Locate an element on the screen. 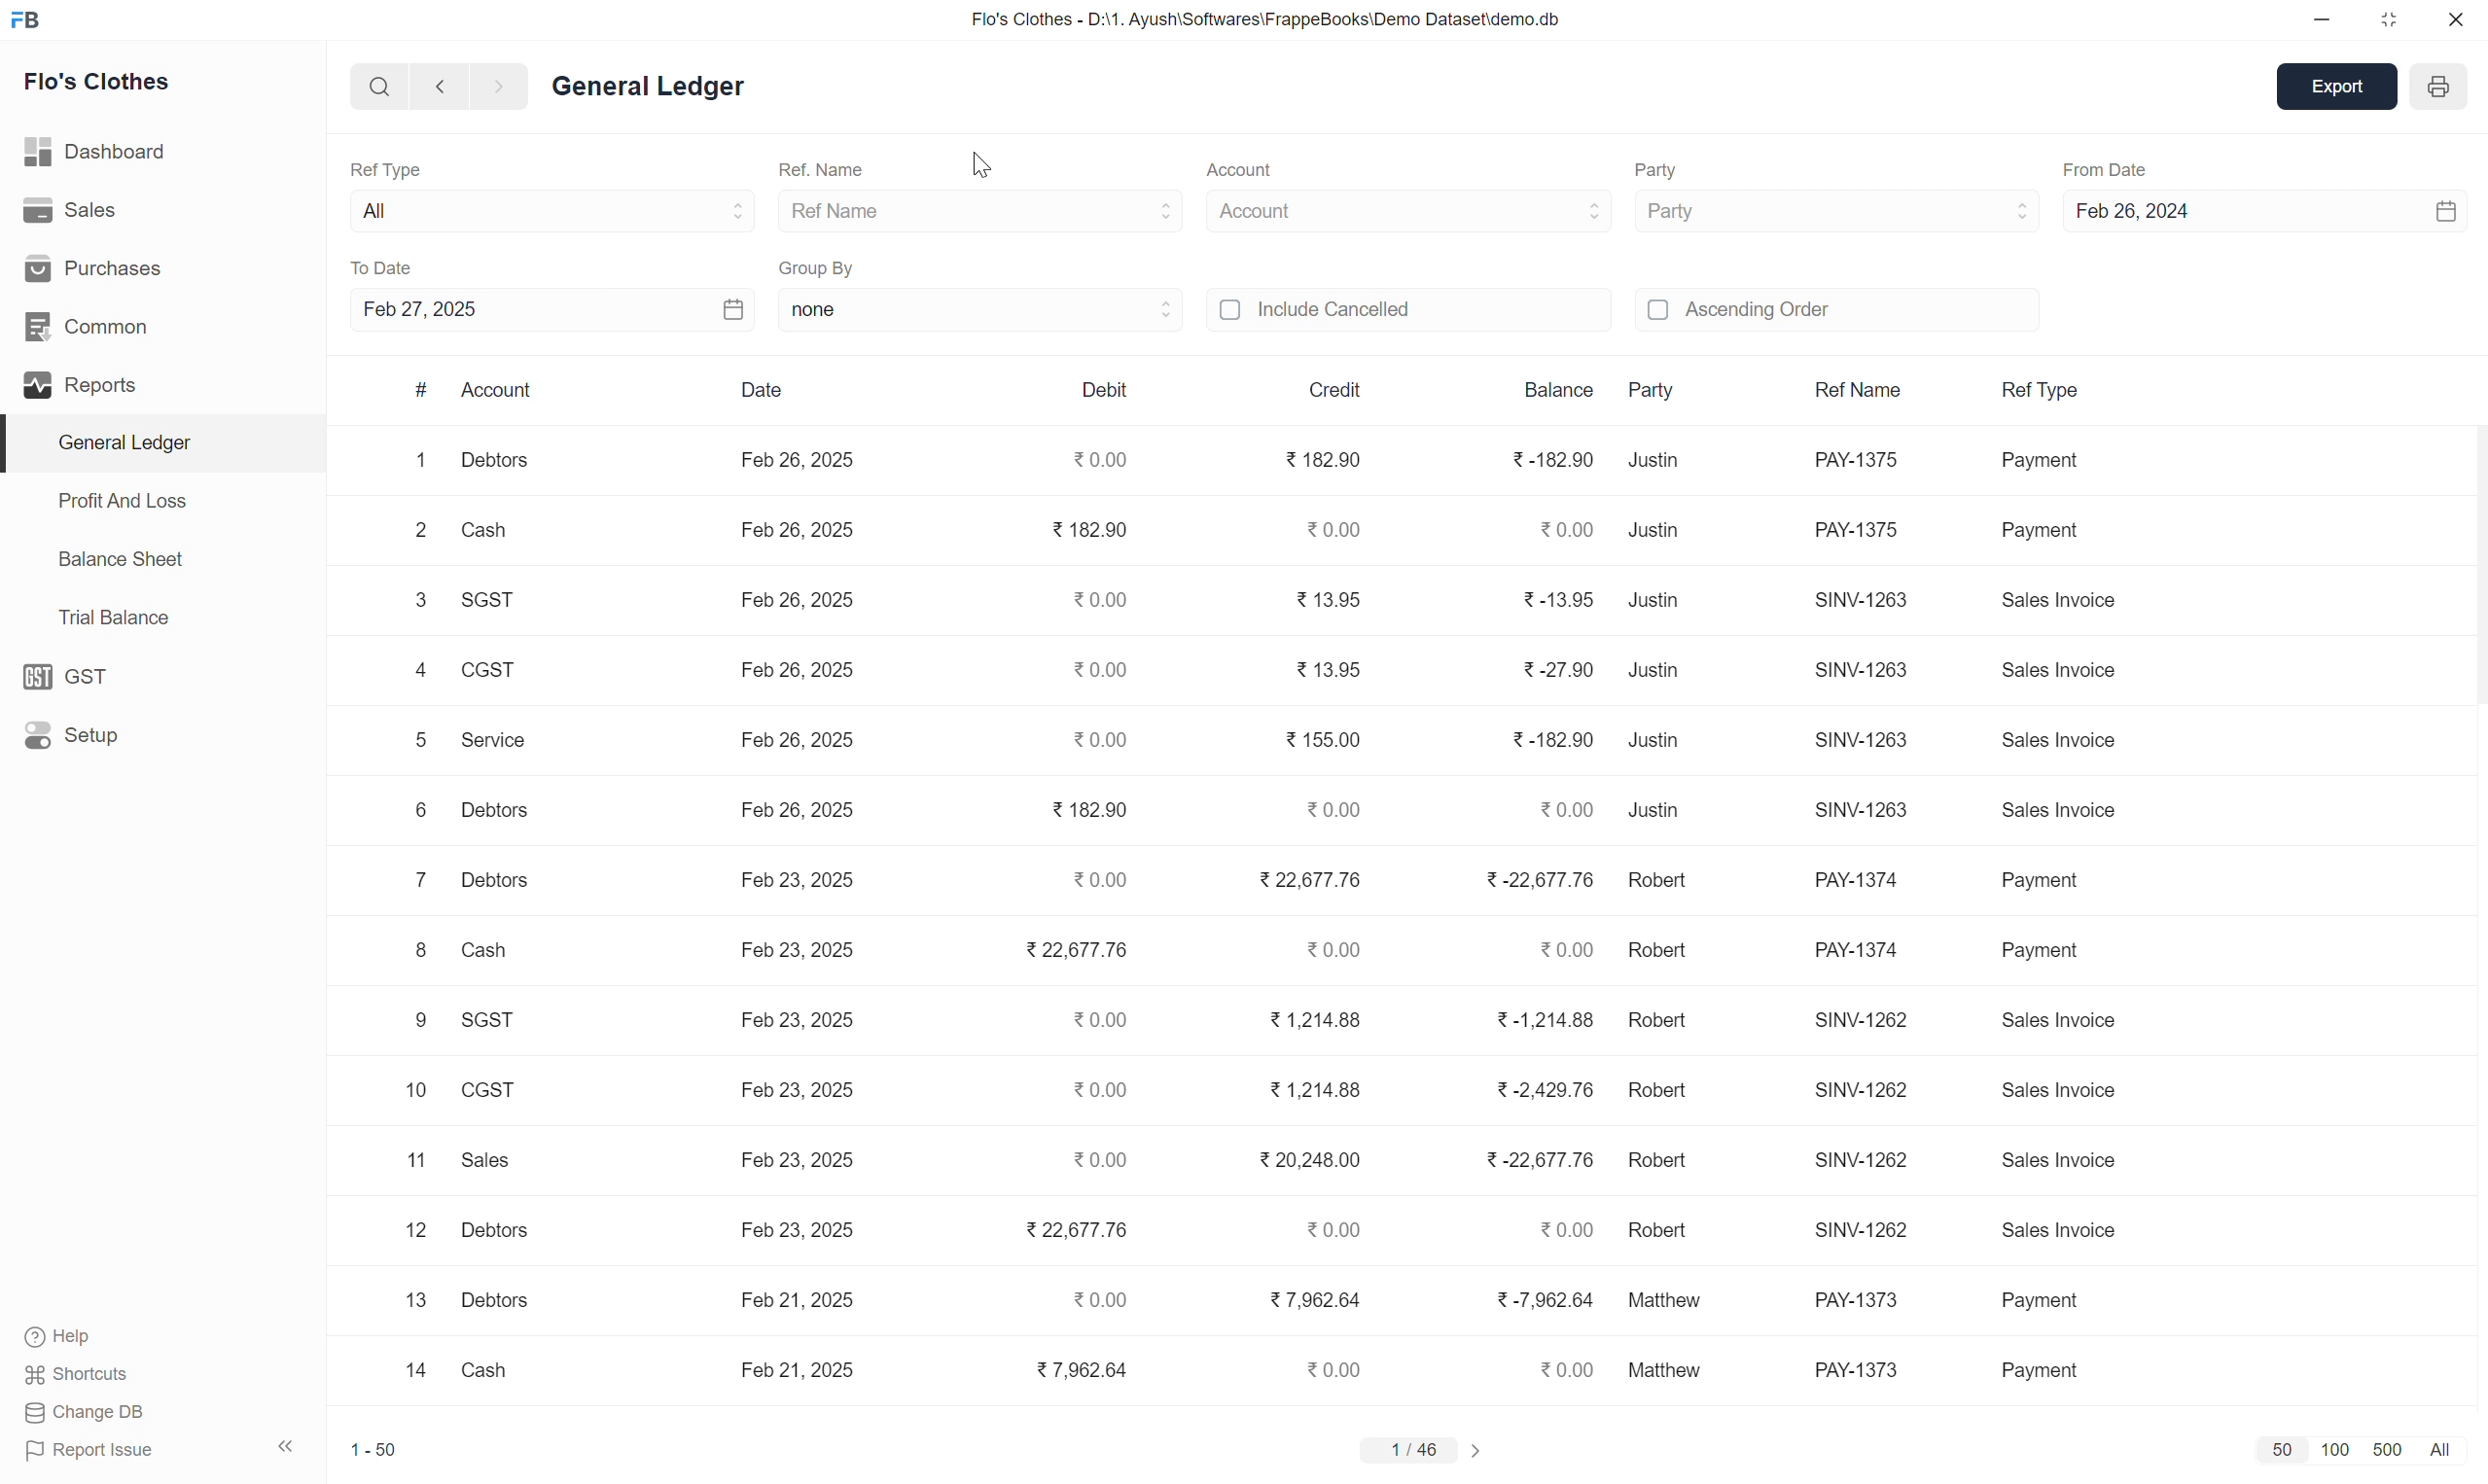  6 is located at coordinates (421, 809).